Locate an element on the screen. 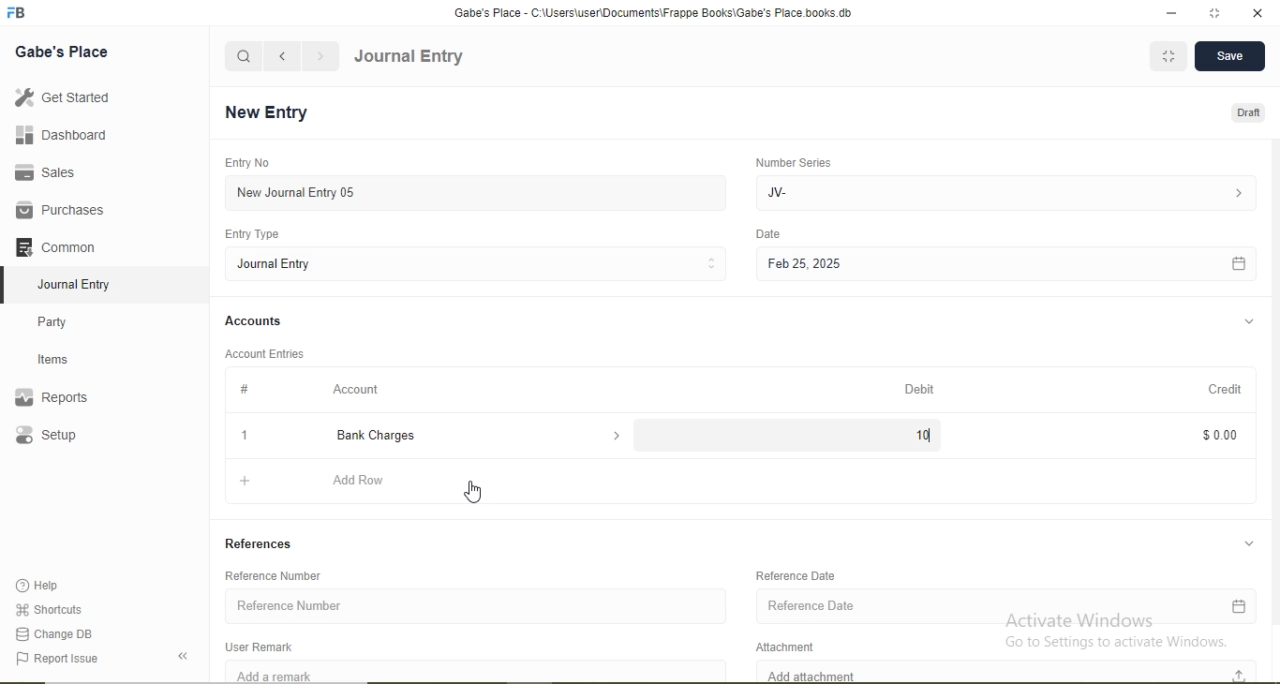 This screenshot has width=1280, height=684. Reference Date is located at coordinates (798, 575).